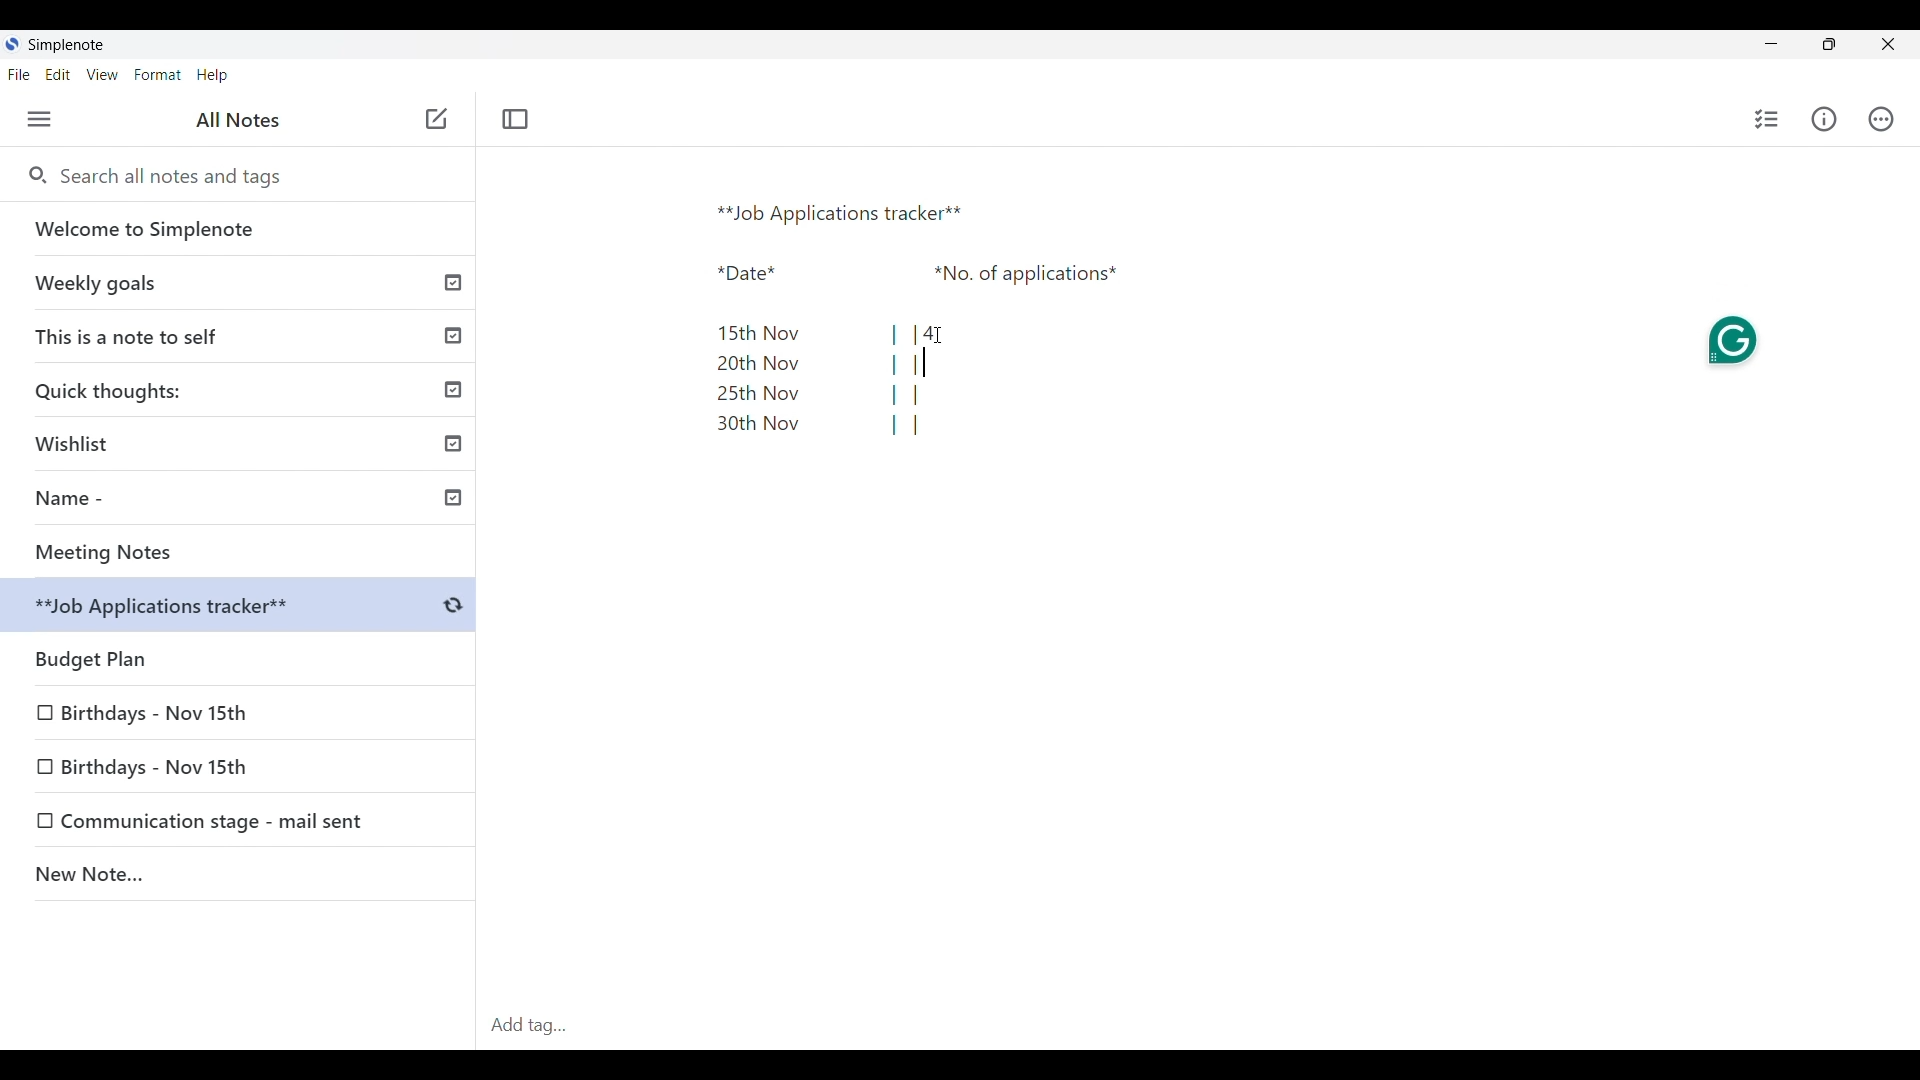 This screenshot has width=1920, height=1080. What do you see at coordinates (66, 45) in the screenshot?
I see `Software name` at bounding box center [66, 45].